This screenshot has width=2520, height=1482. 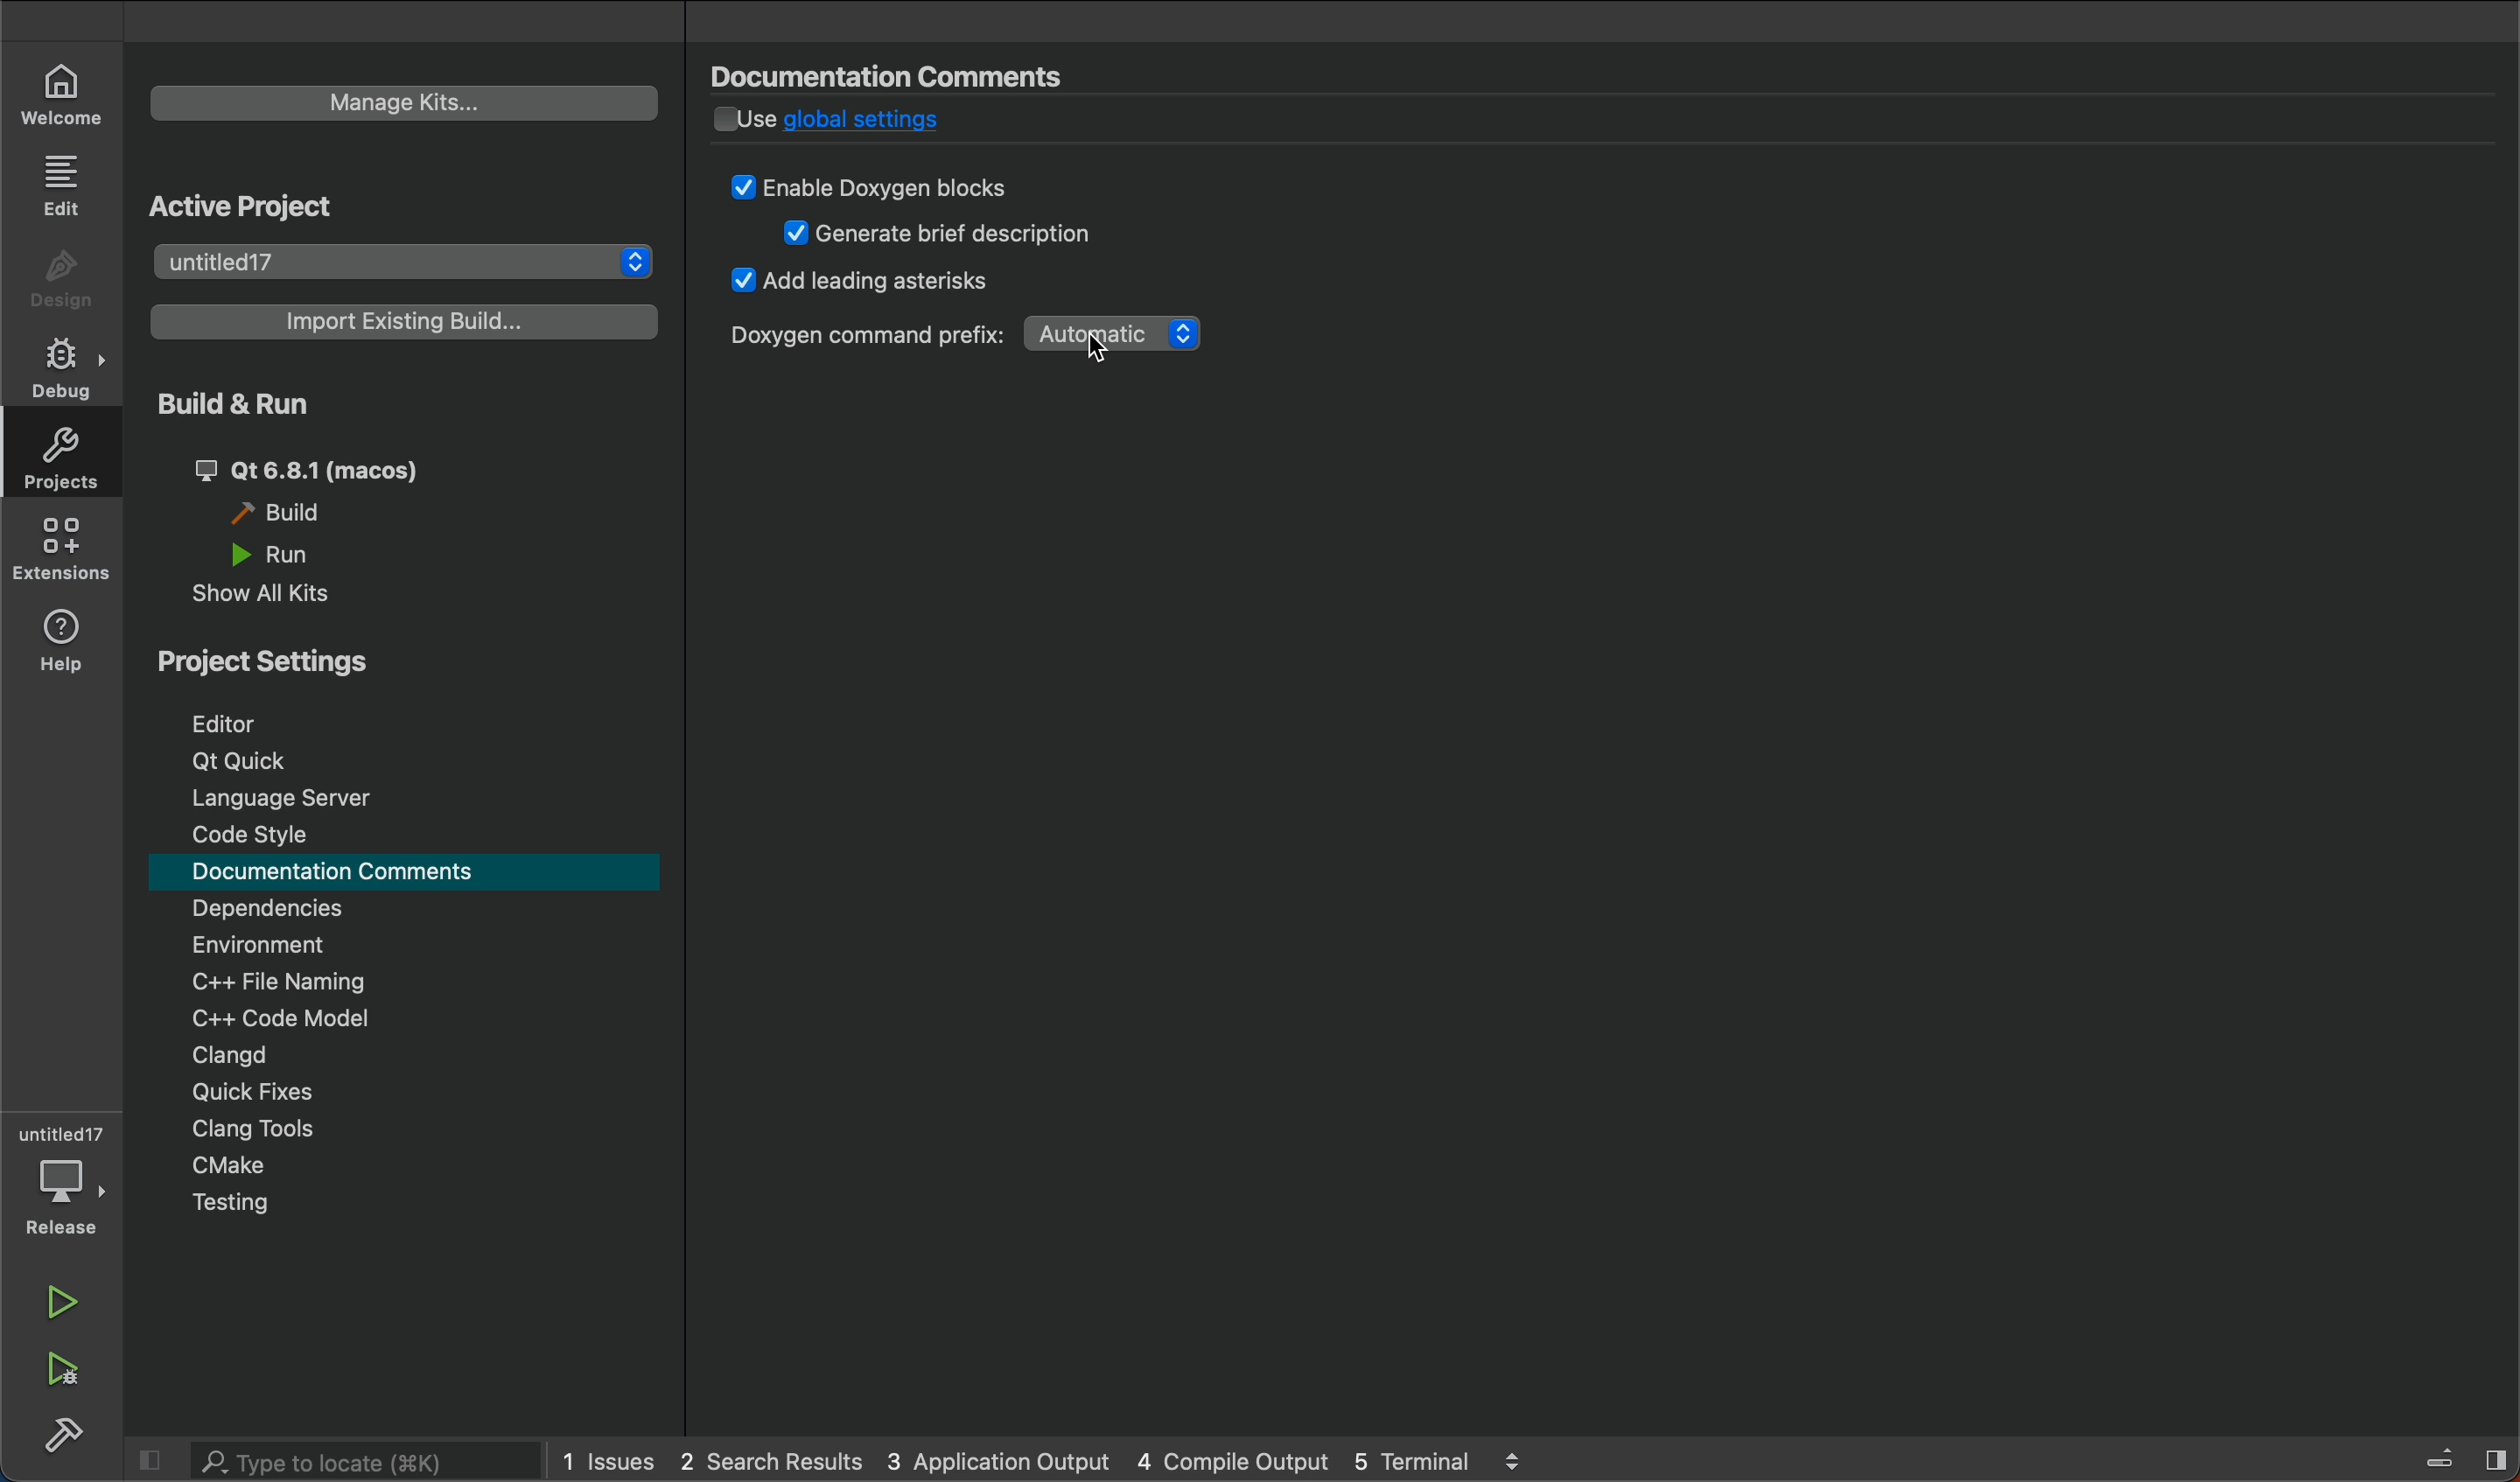 I want to click on file naming, so click(x=292, y=978).